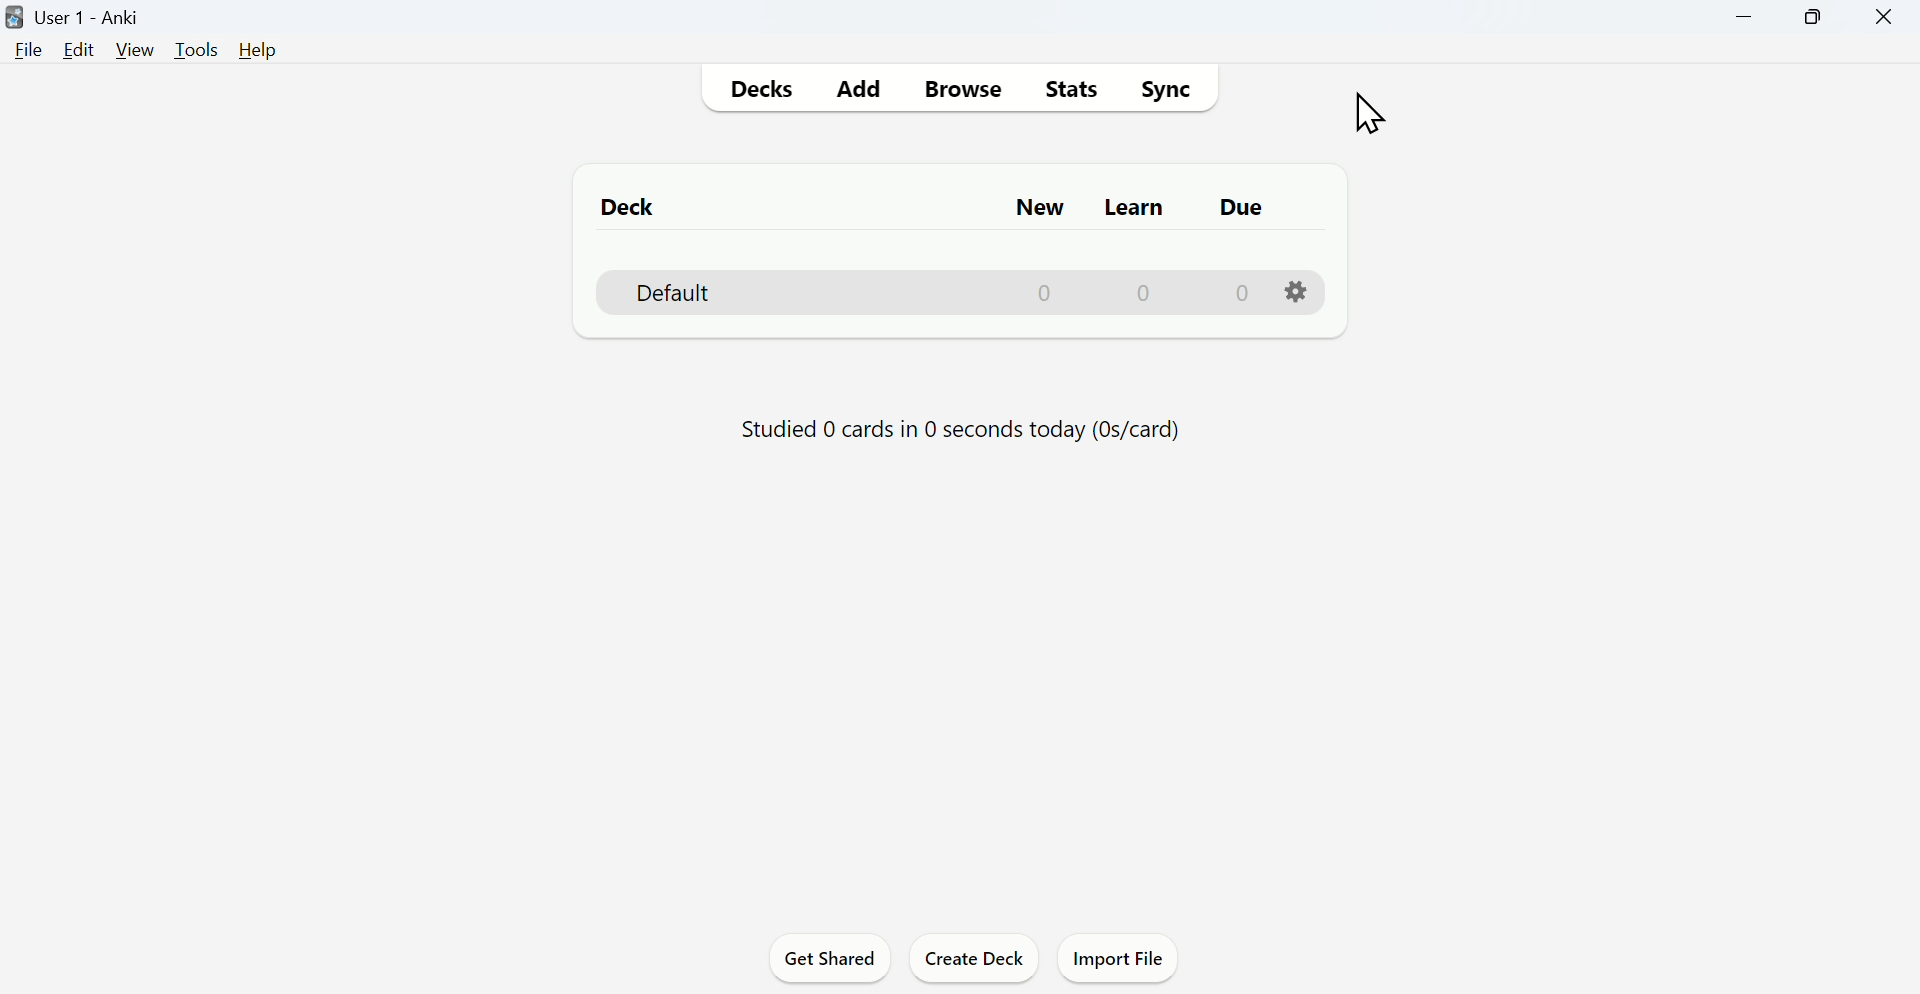 The height and width of the screenshot is (994, 1920). What do you see at coordinates (1373, 111) in the screenshot?
I see `Cursor` at bounding box center [1373, 111].